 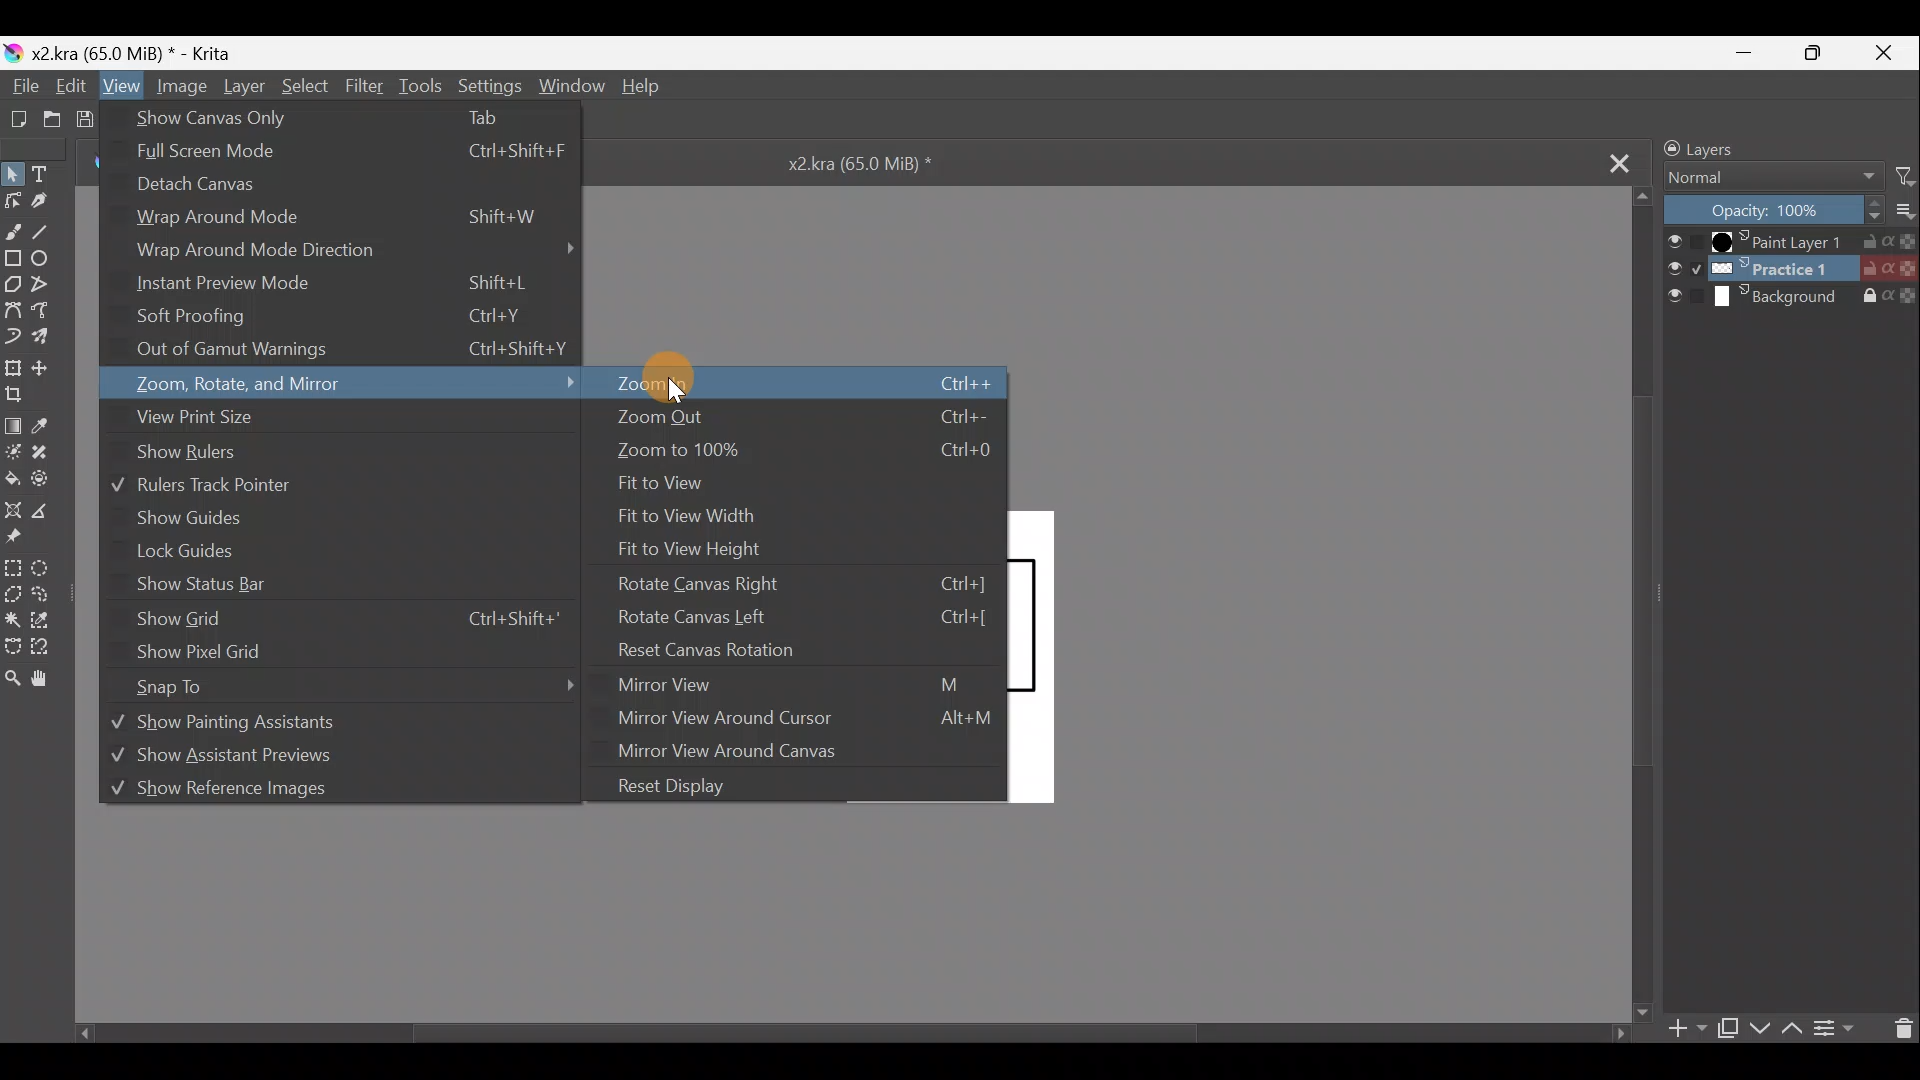 What do you see at coordinates (52, 593) in the screenshot?
I see `Freehand selection tool` at bounding box center [52, 593].